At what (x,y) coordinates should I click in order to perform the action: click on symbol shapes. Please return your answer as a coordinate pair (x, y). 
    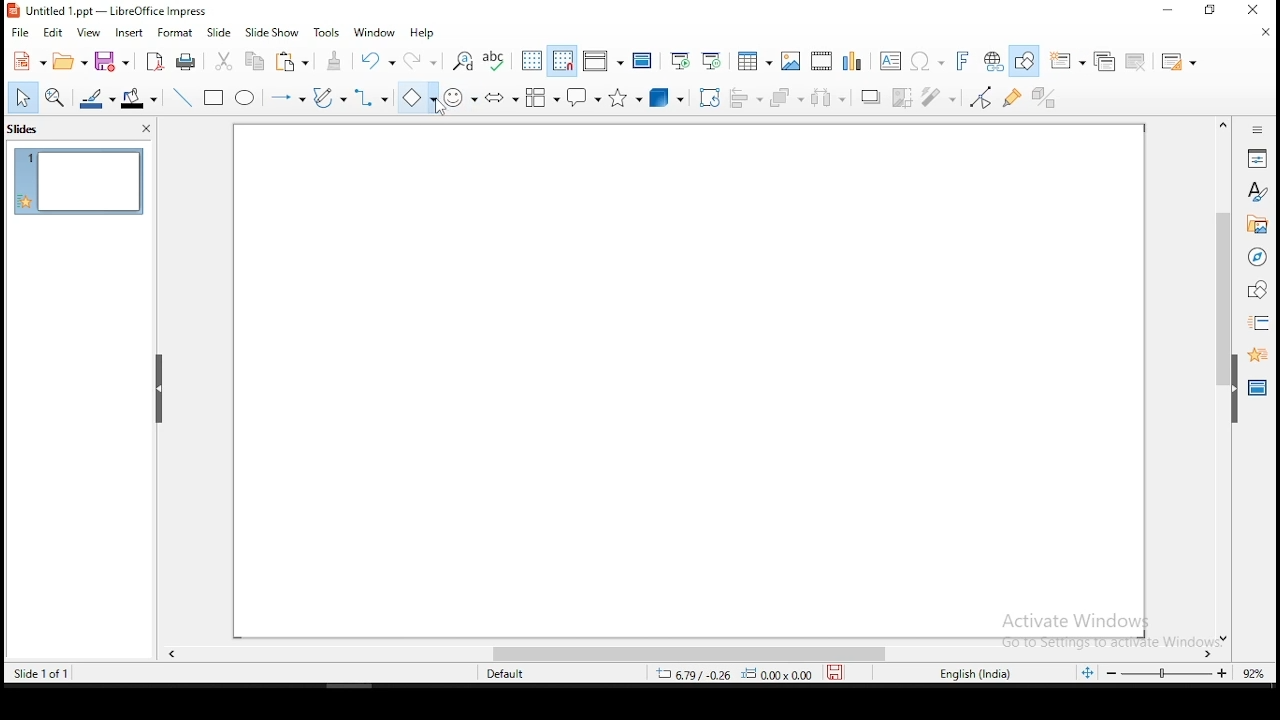
    Looking at the image, I should click on (460, 97).